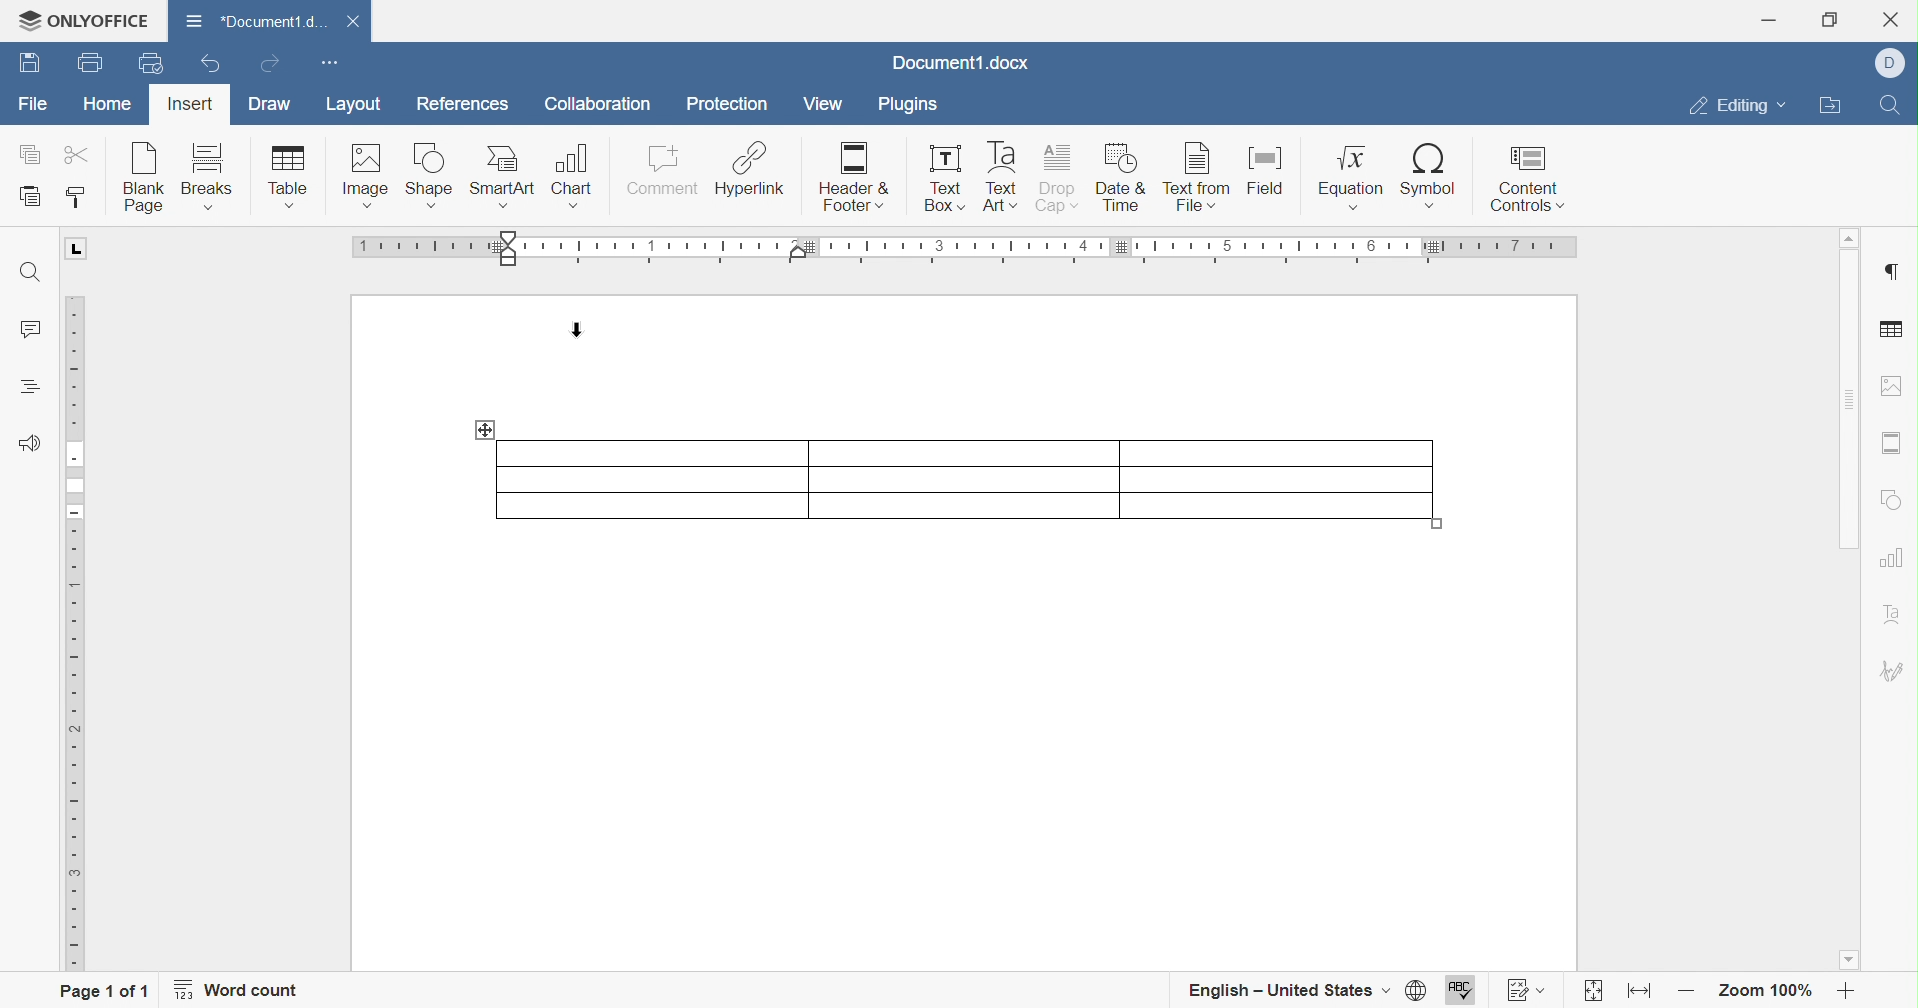 The image size is (1918, 1008). Describe the element at coordinates (242, 989) in the screenshot. I see `Word count` at that location.